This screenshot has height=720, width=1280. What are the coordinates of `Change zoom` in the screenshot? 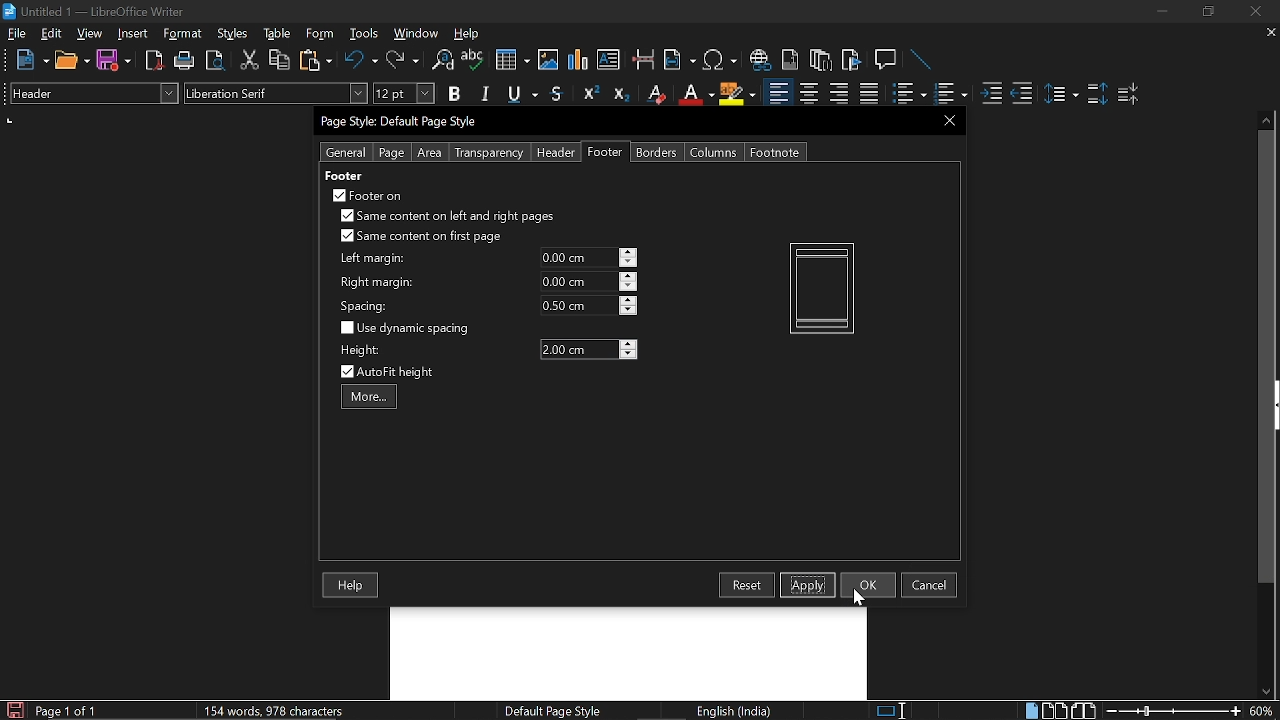 It's located at (1174, 711).